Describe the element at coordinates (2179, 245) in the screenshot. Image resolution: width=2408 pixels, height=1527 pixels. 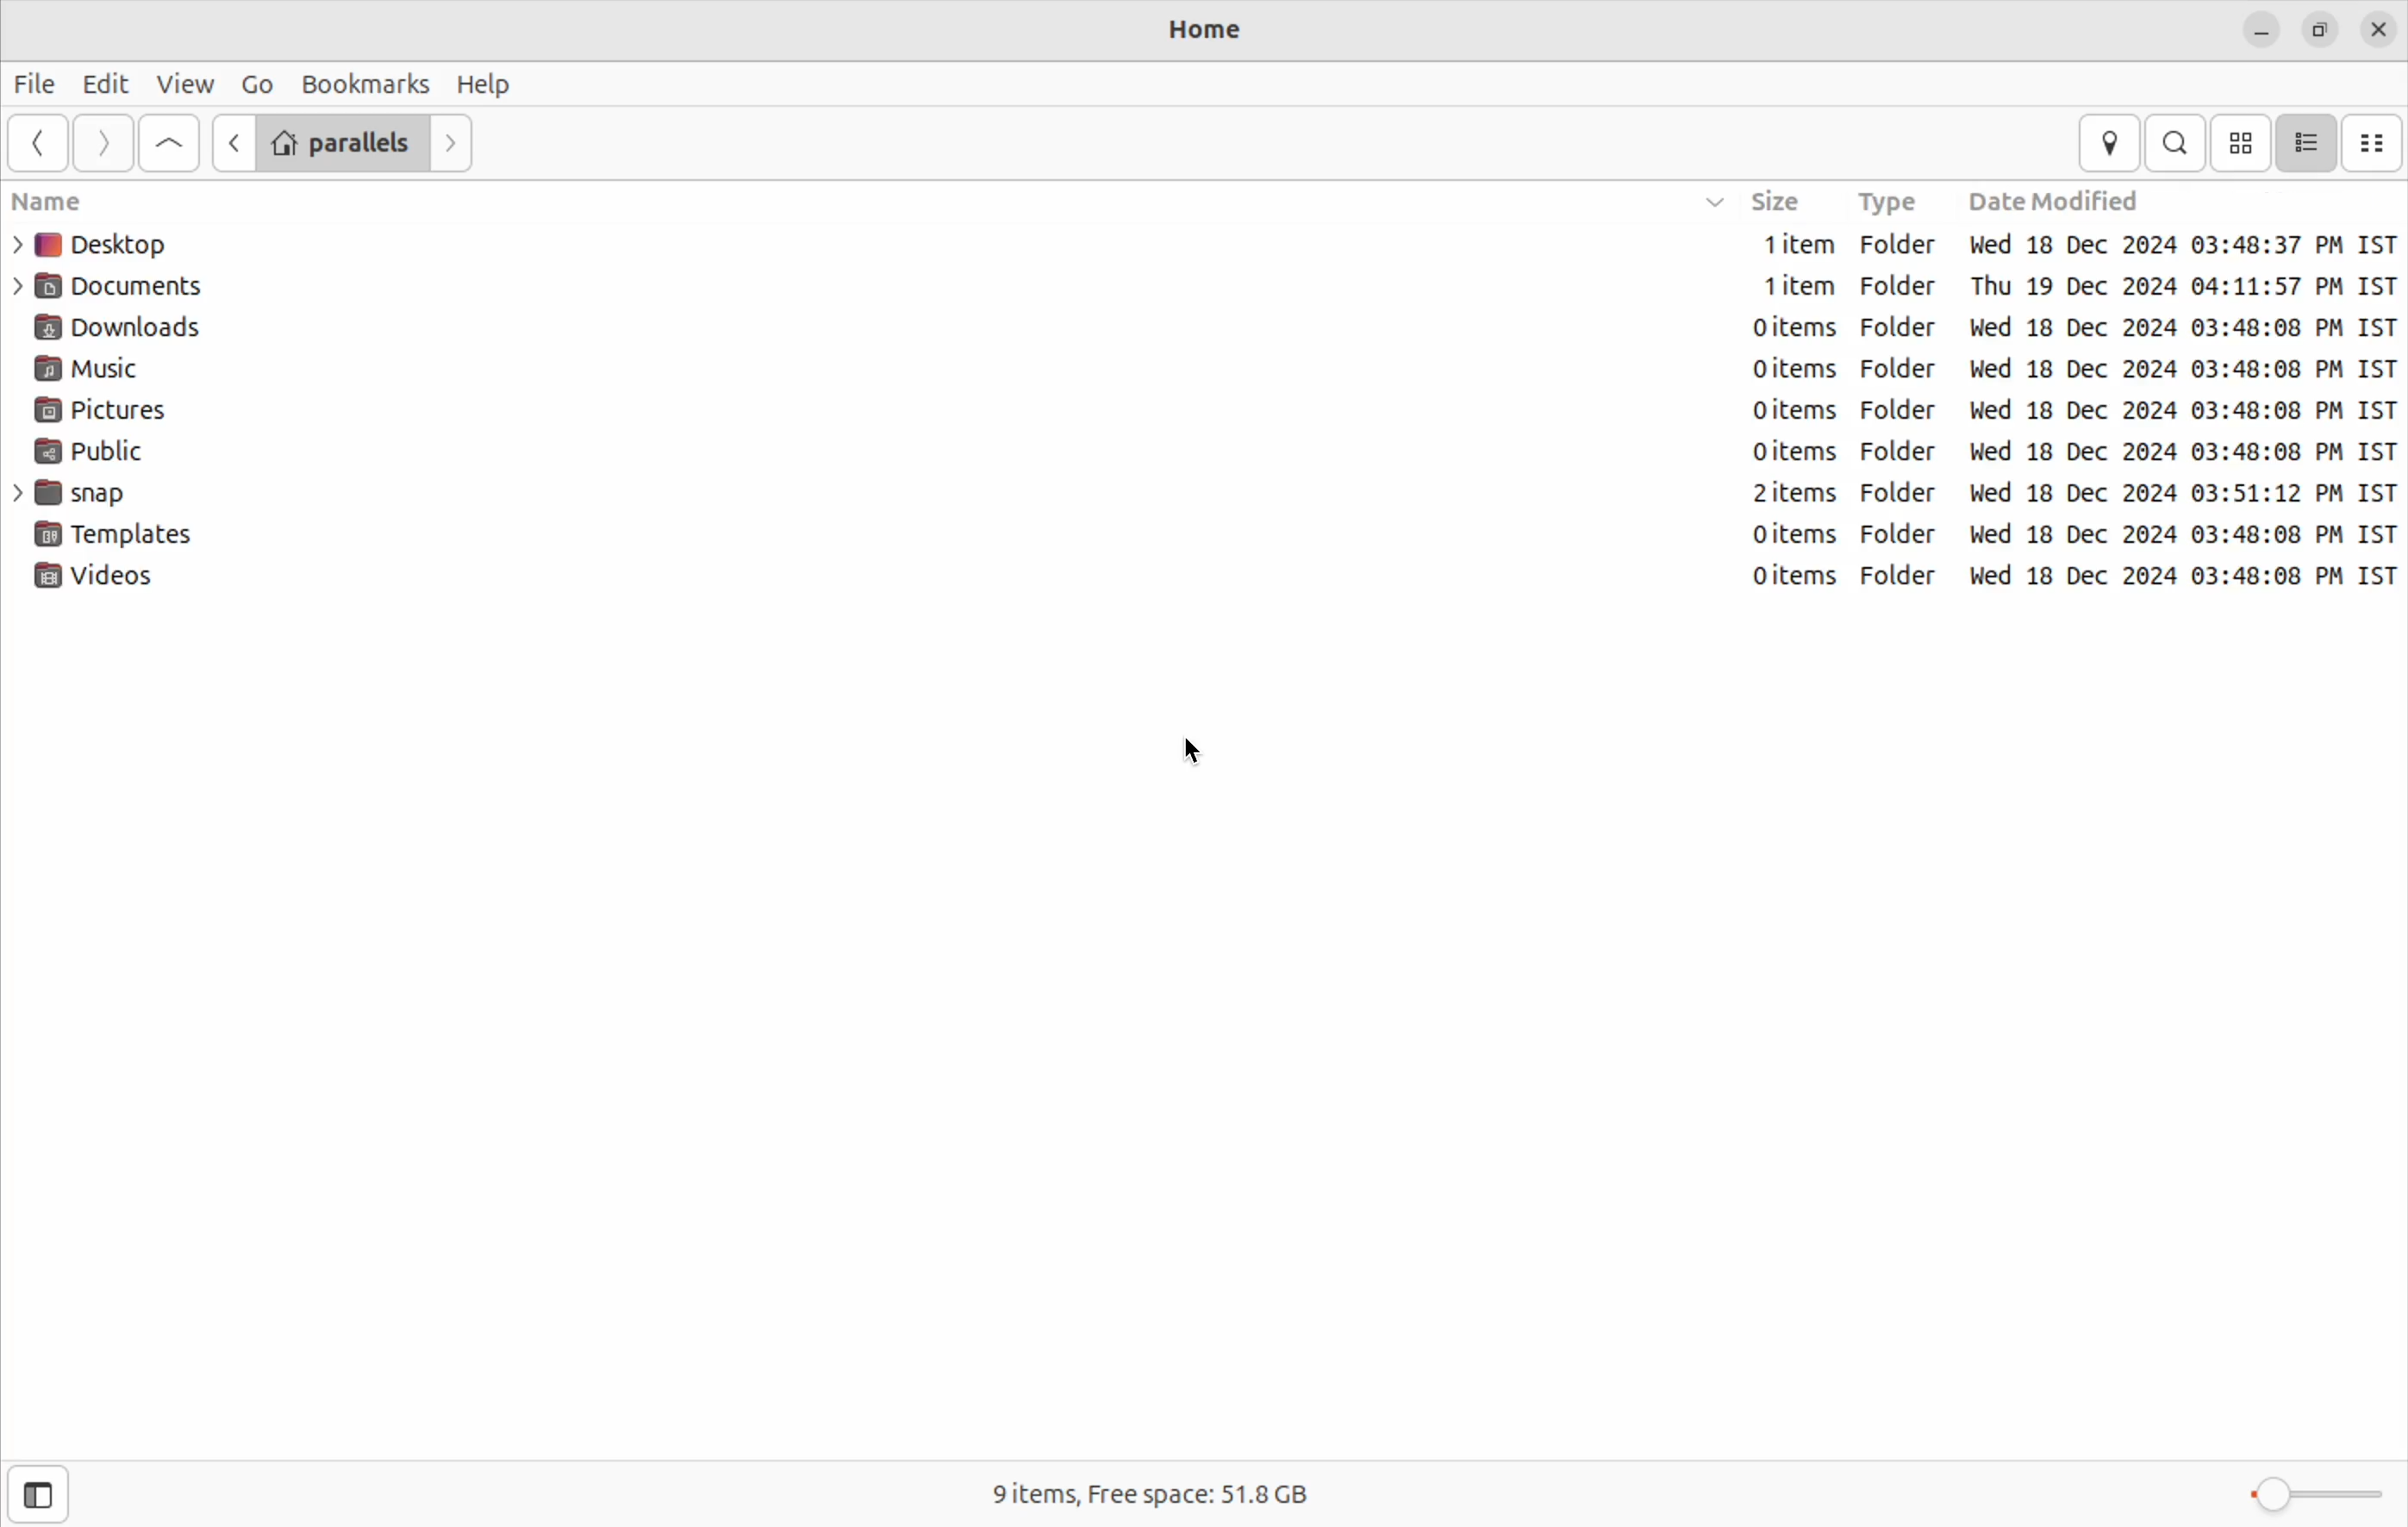
I see `Wed 18 Dec 2024 03:48:08 PM IST` at that location.